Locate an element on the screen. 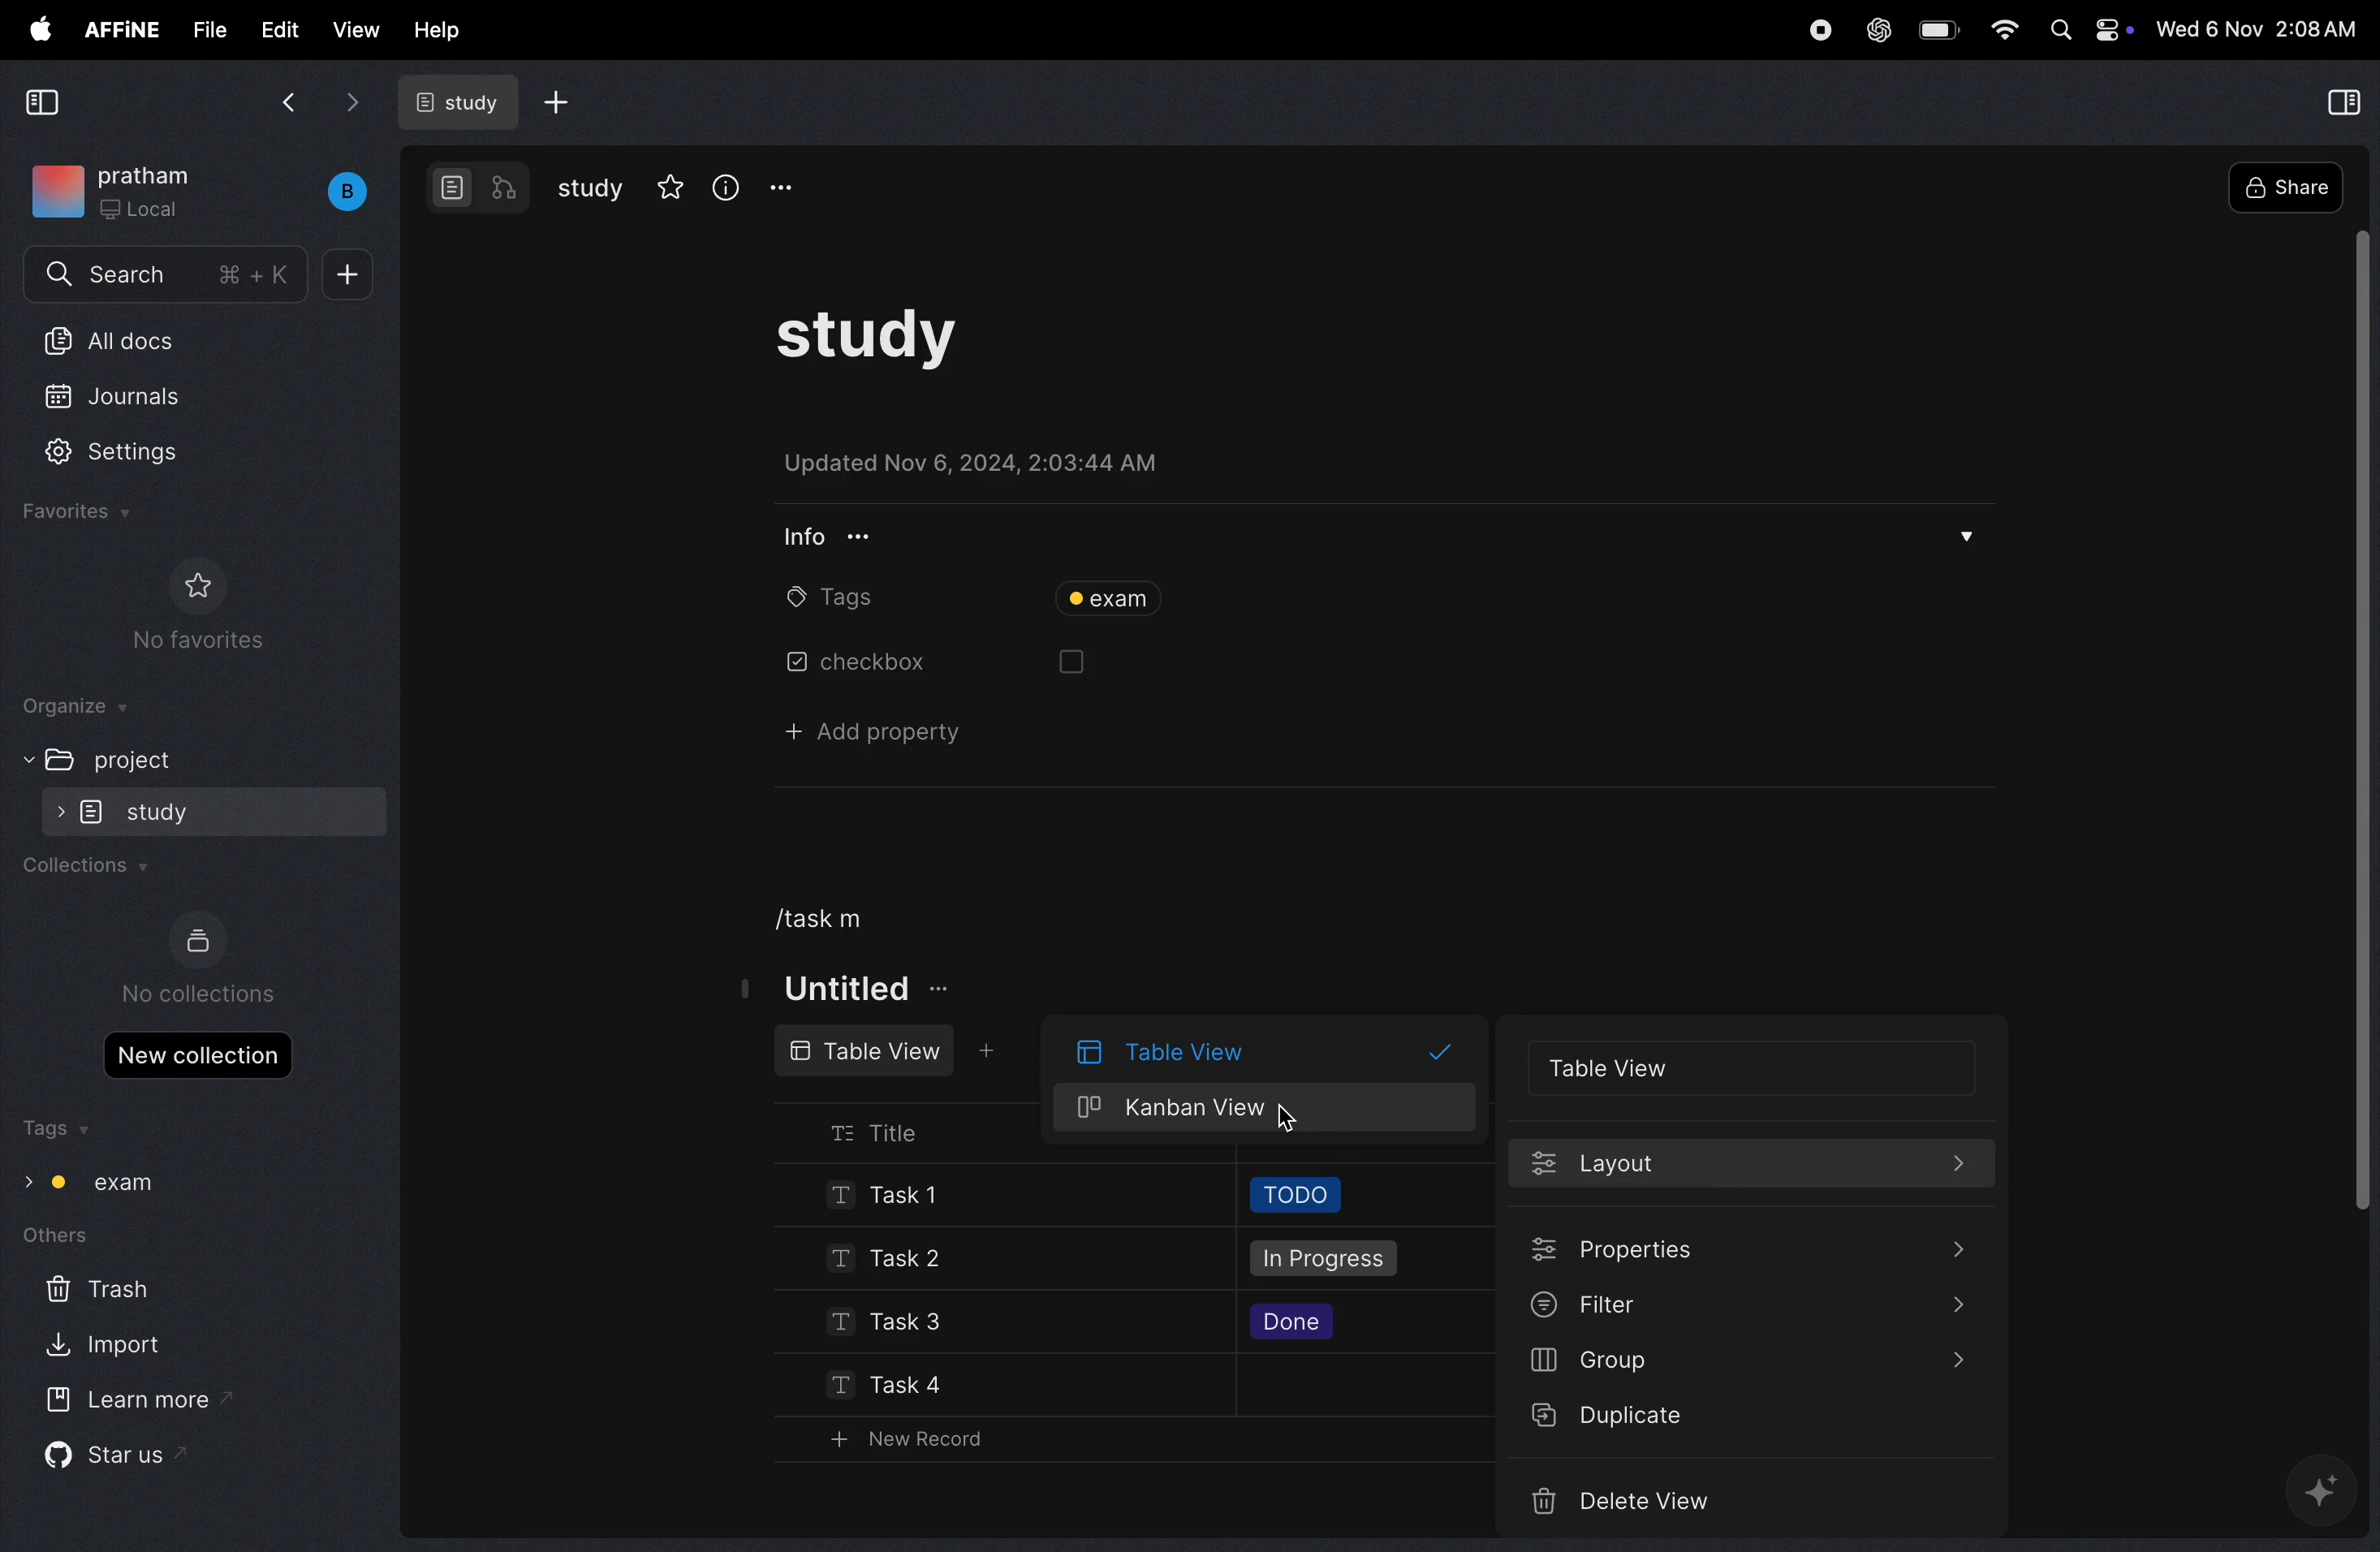  search is located at coordinates (166, 276).